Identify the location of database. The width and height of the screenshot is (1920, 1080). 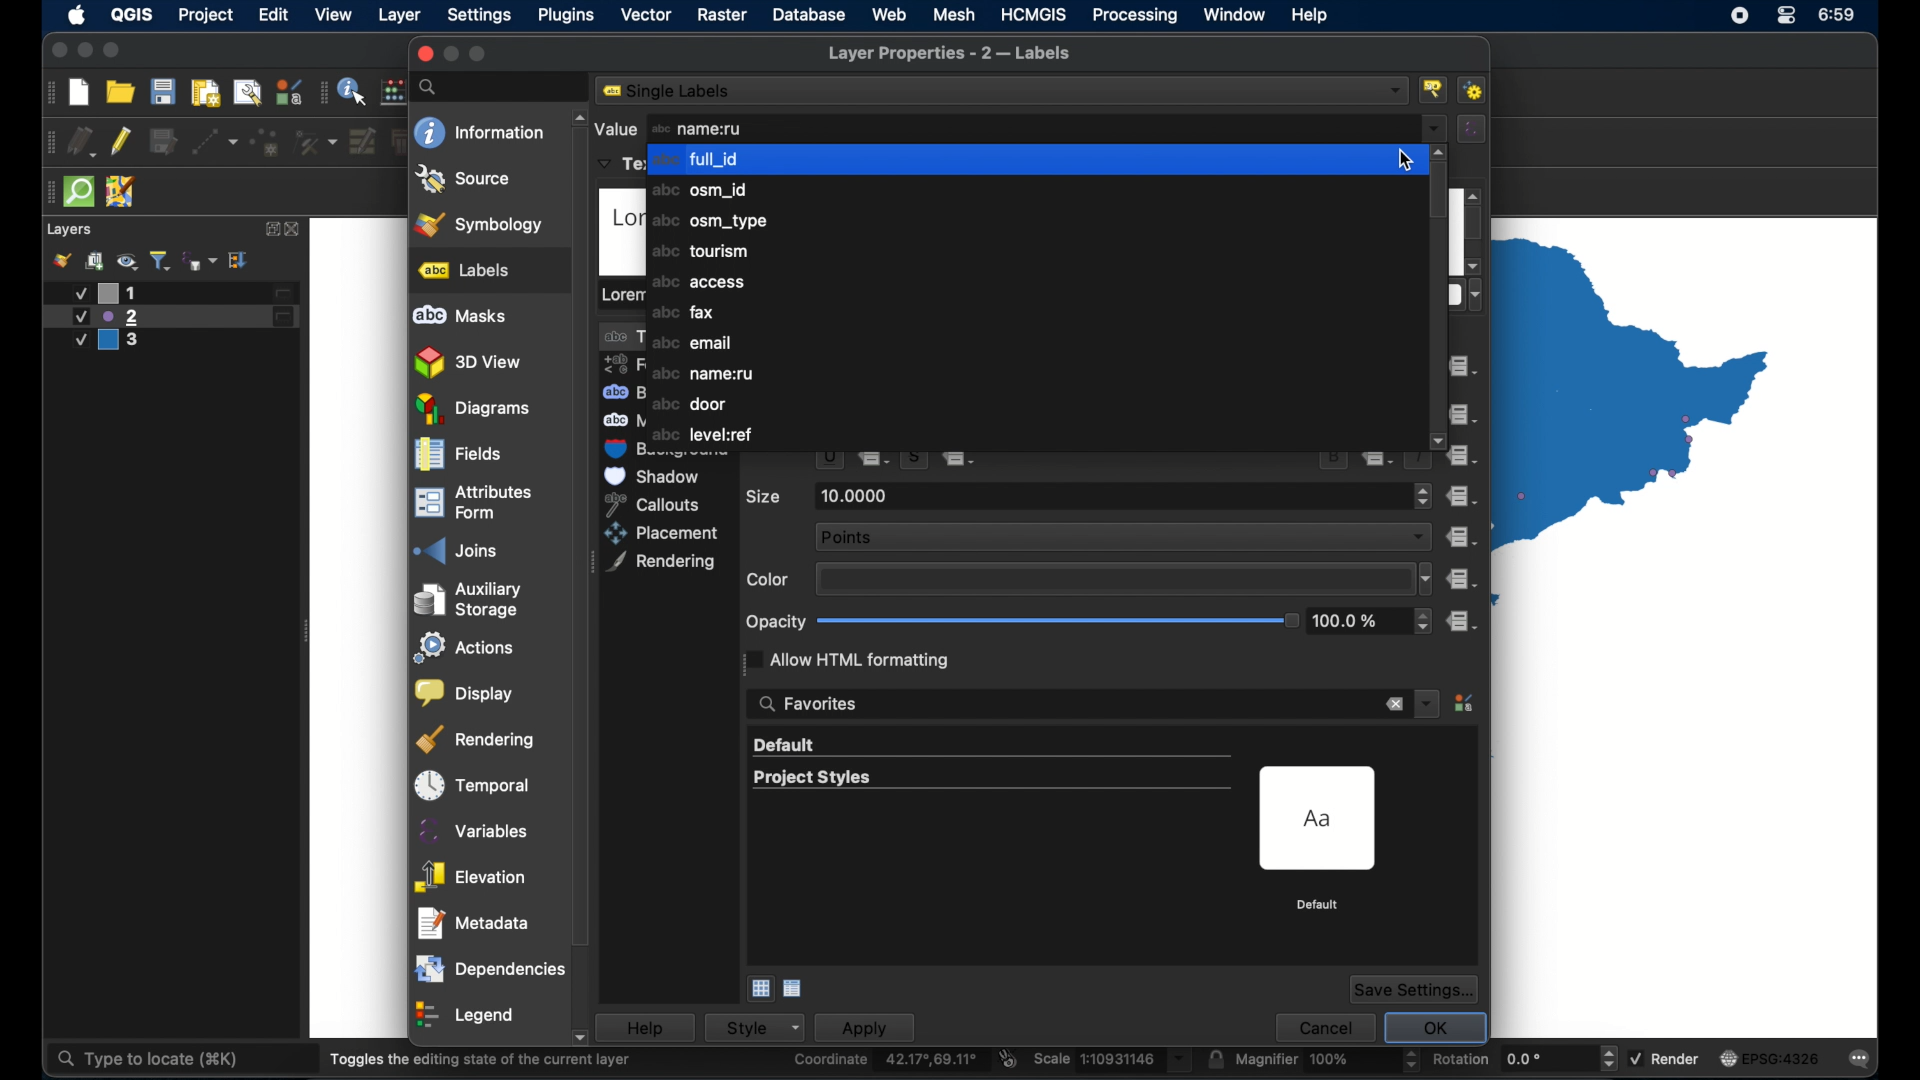
(809, 15).